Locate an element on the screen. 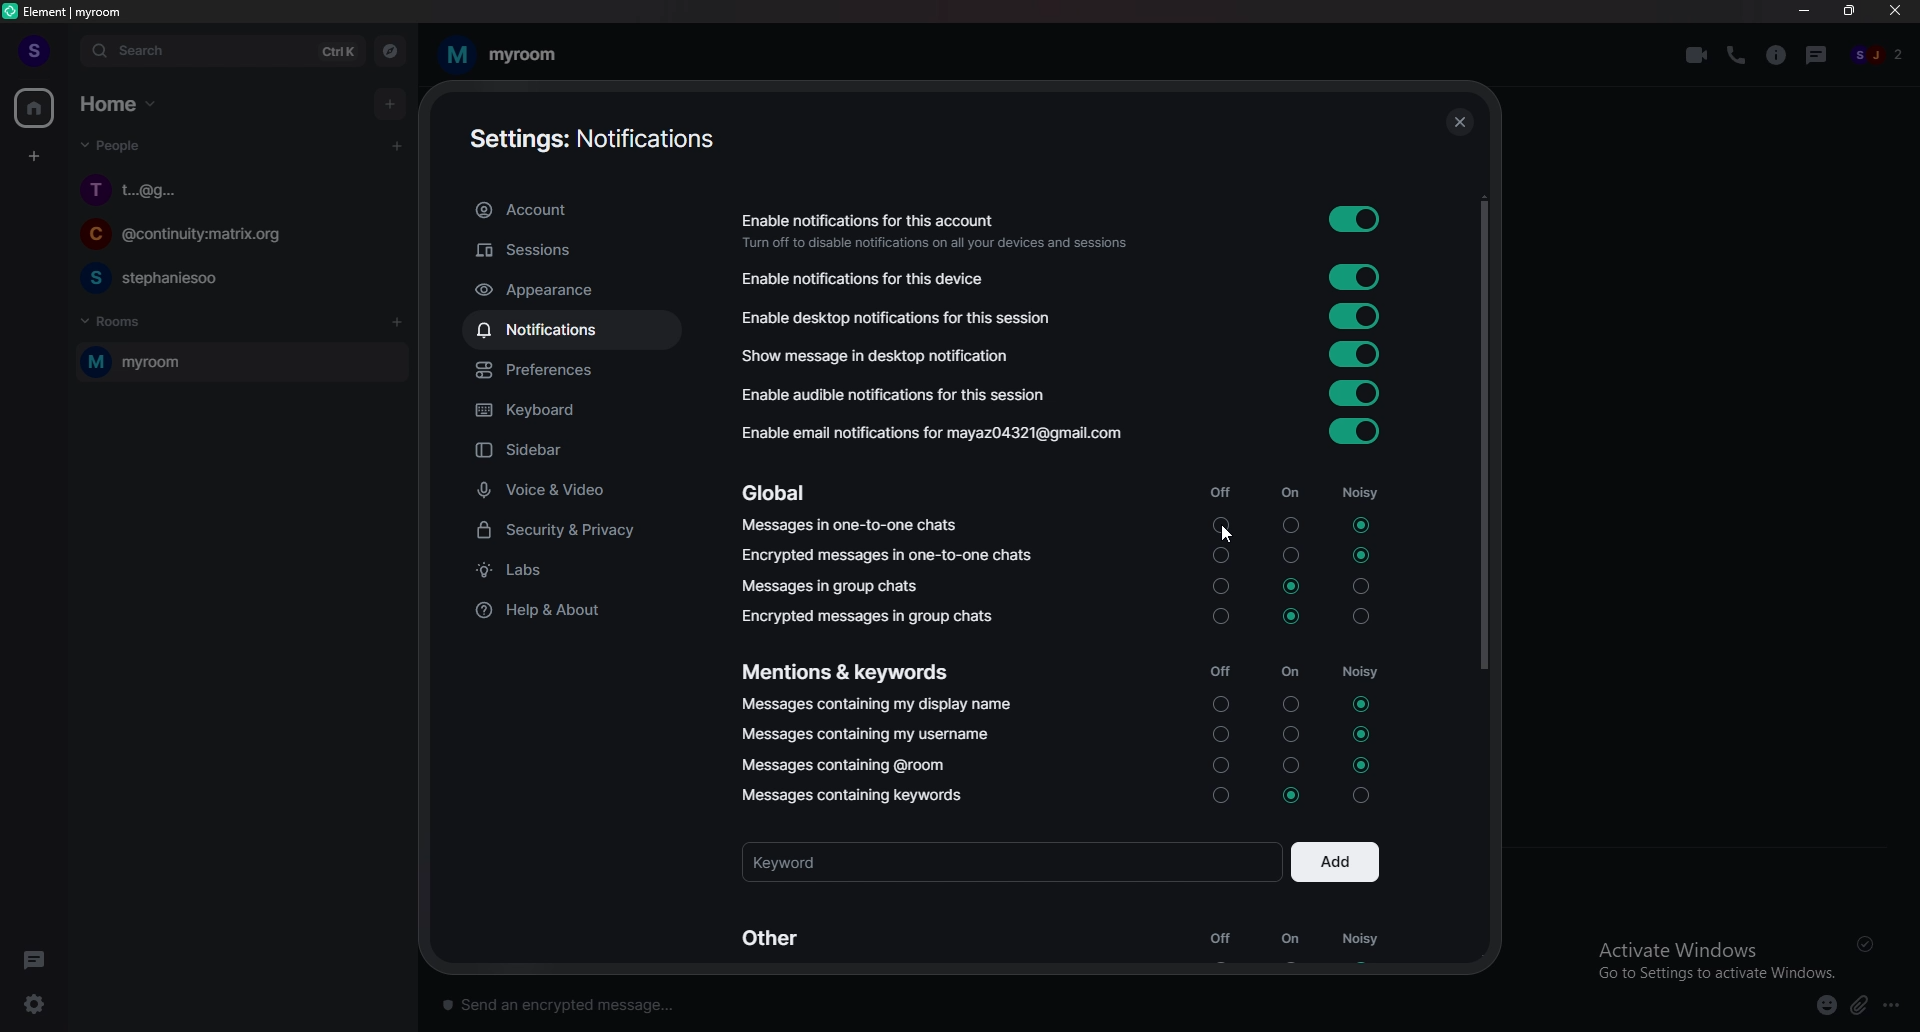  scroll bar is located at coordinates (1482, 428).